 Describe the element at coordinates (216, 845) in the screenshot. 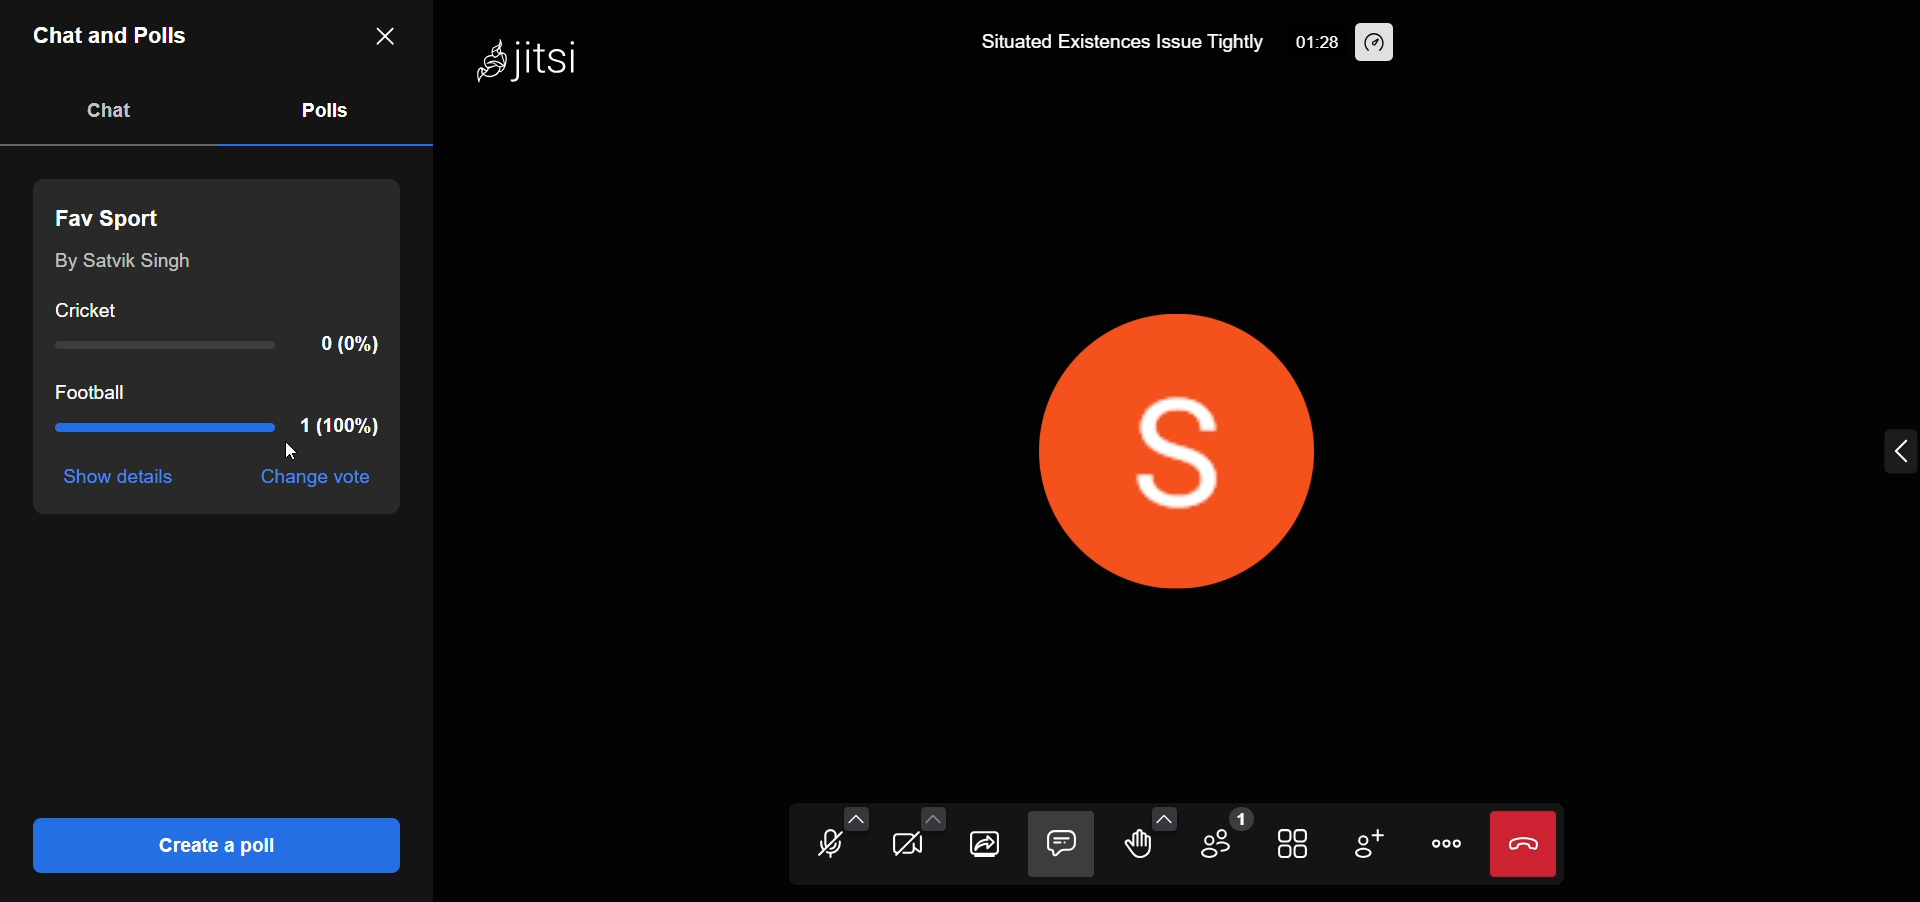

I see `create a poll` at that location.